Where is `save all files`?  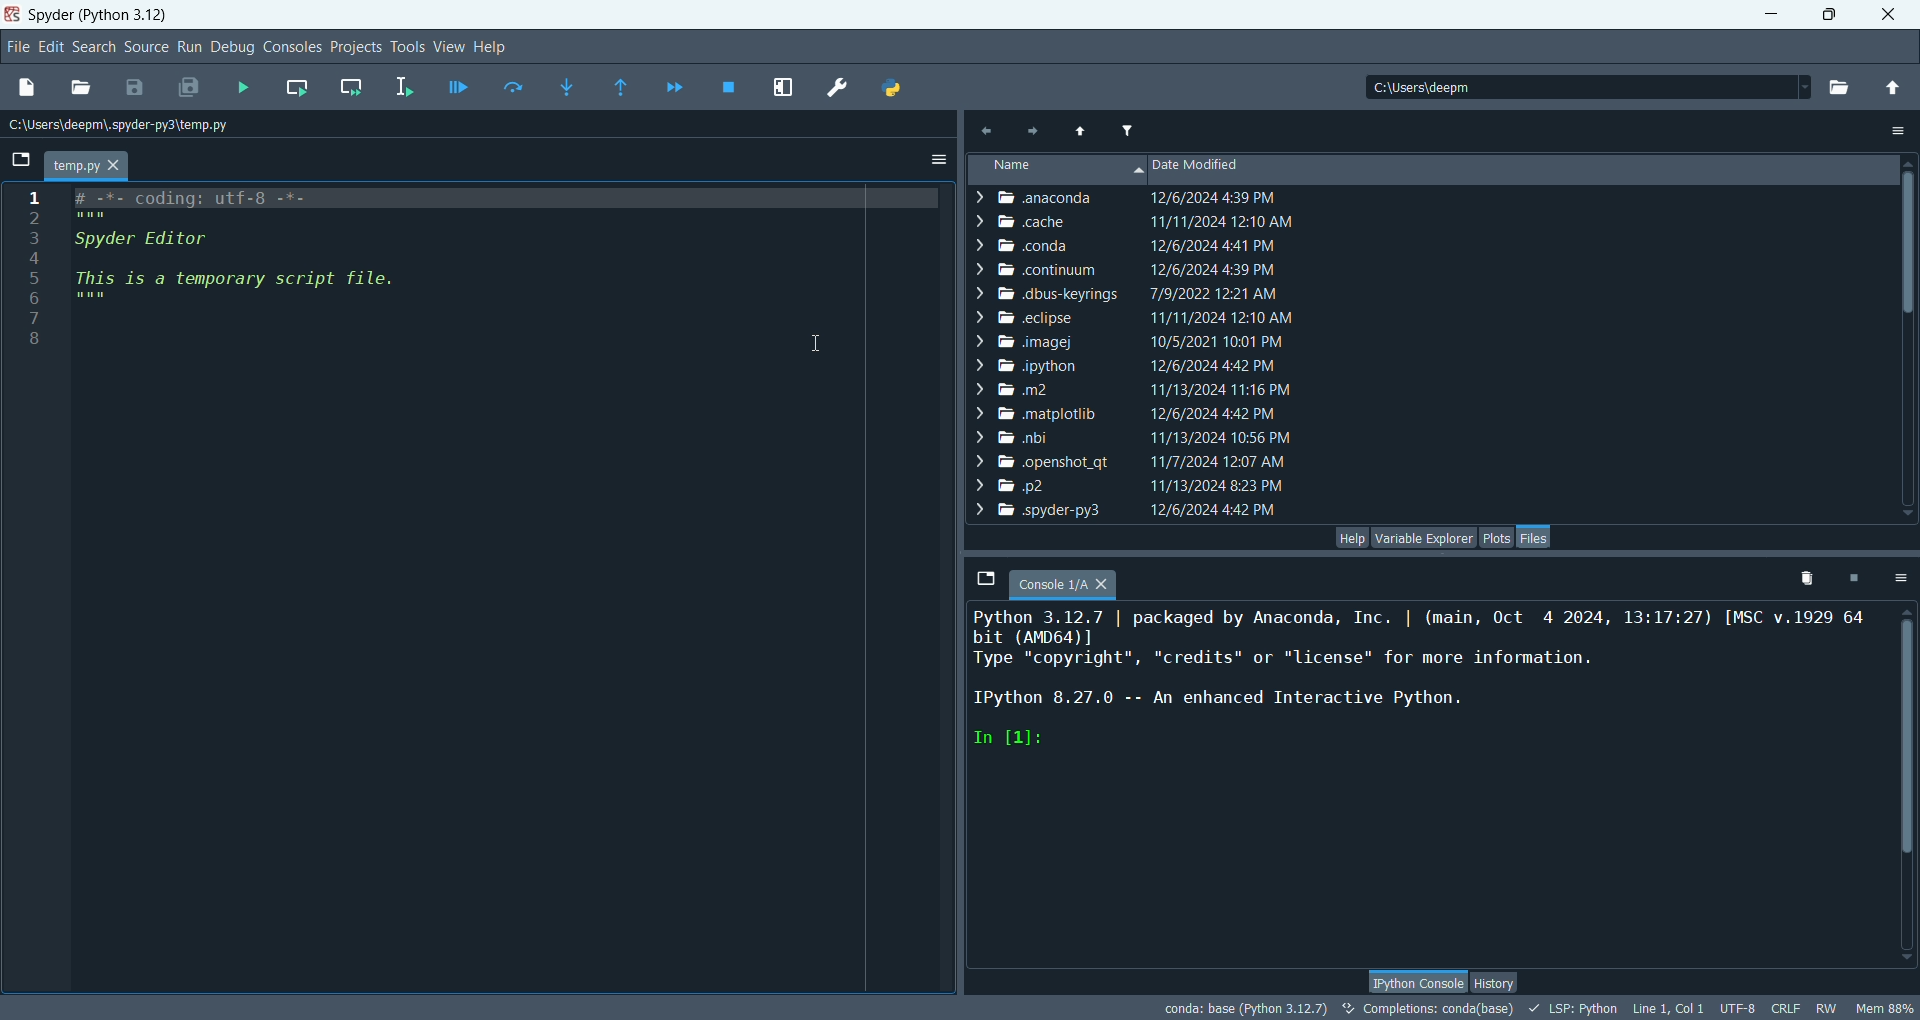
save all files is located at coordinates (188, 89).